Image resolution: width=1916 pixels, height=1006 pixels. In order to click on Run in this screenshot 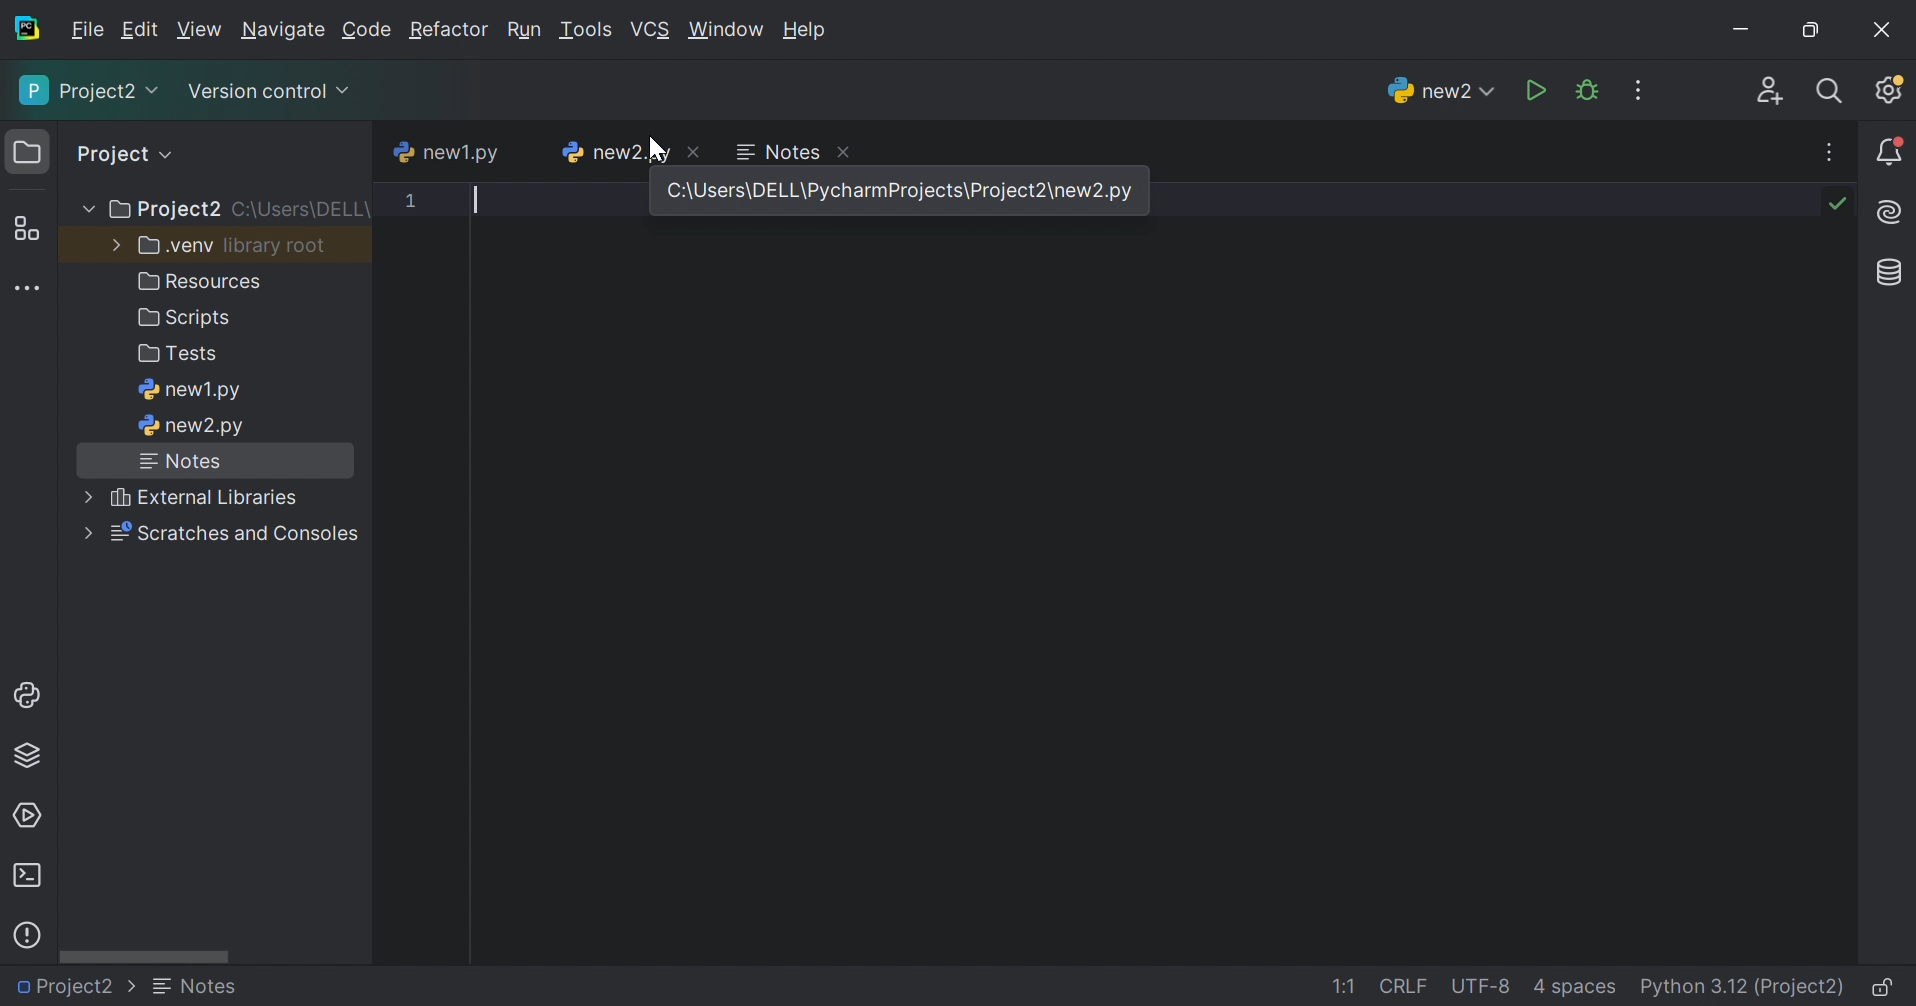, I will do `click(1535, 89)`.